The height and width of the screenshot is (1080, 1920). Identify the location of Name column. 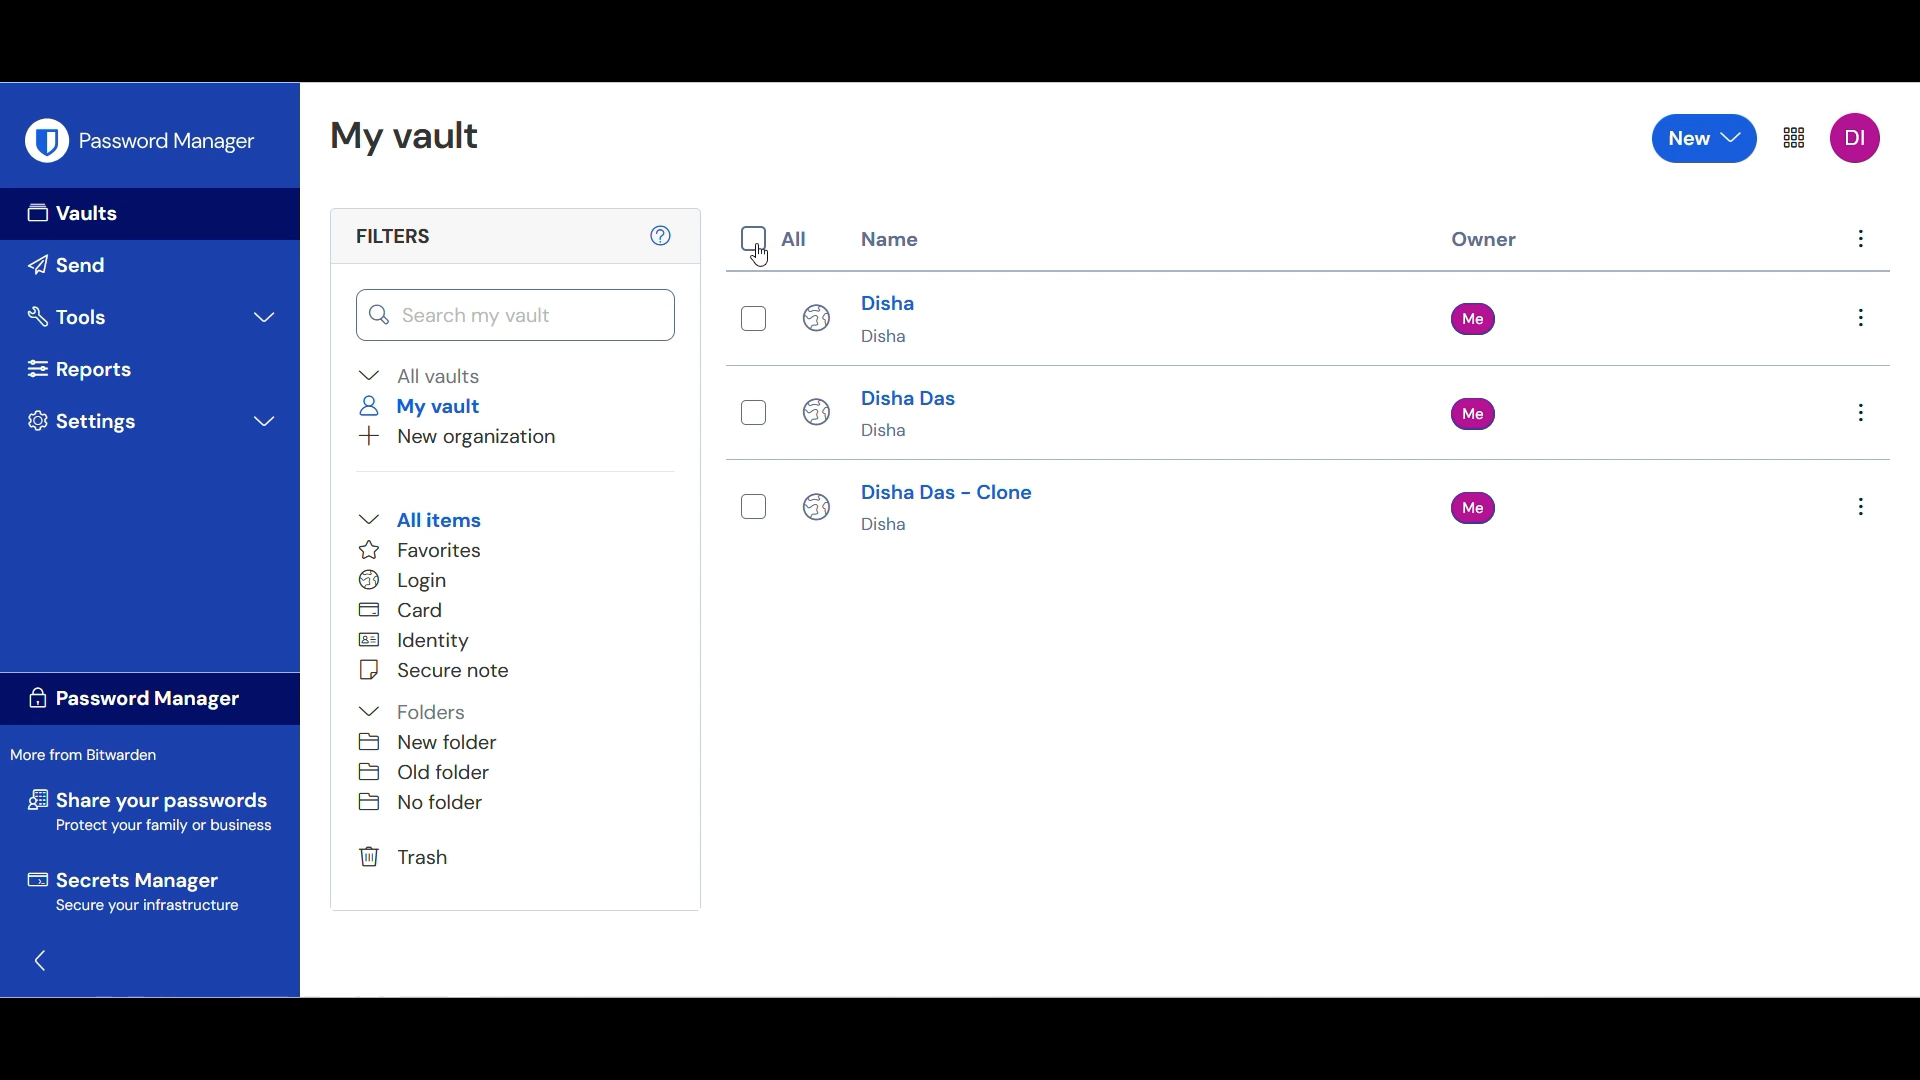
(890, 238).